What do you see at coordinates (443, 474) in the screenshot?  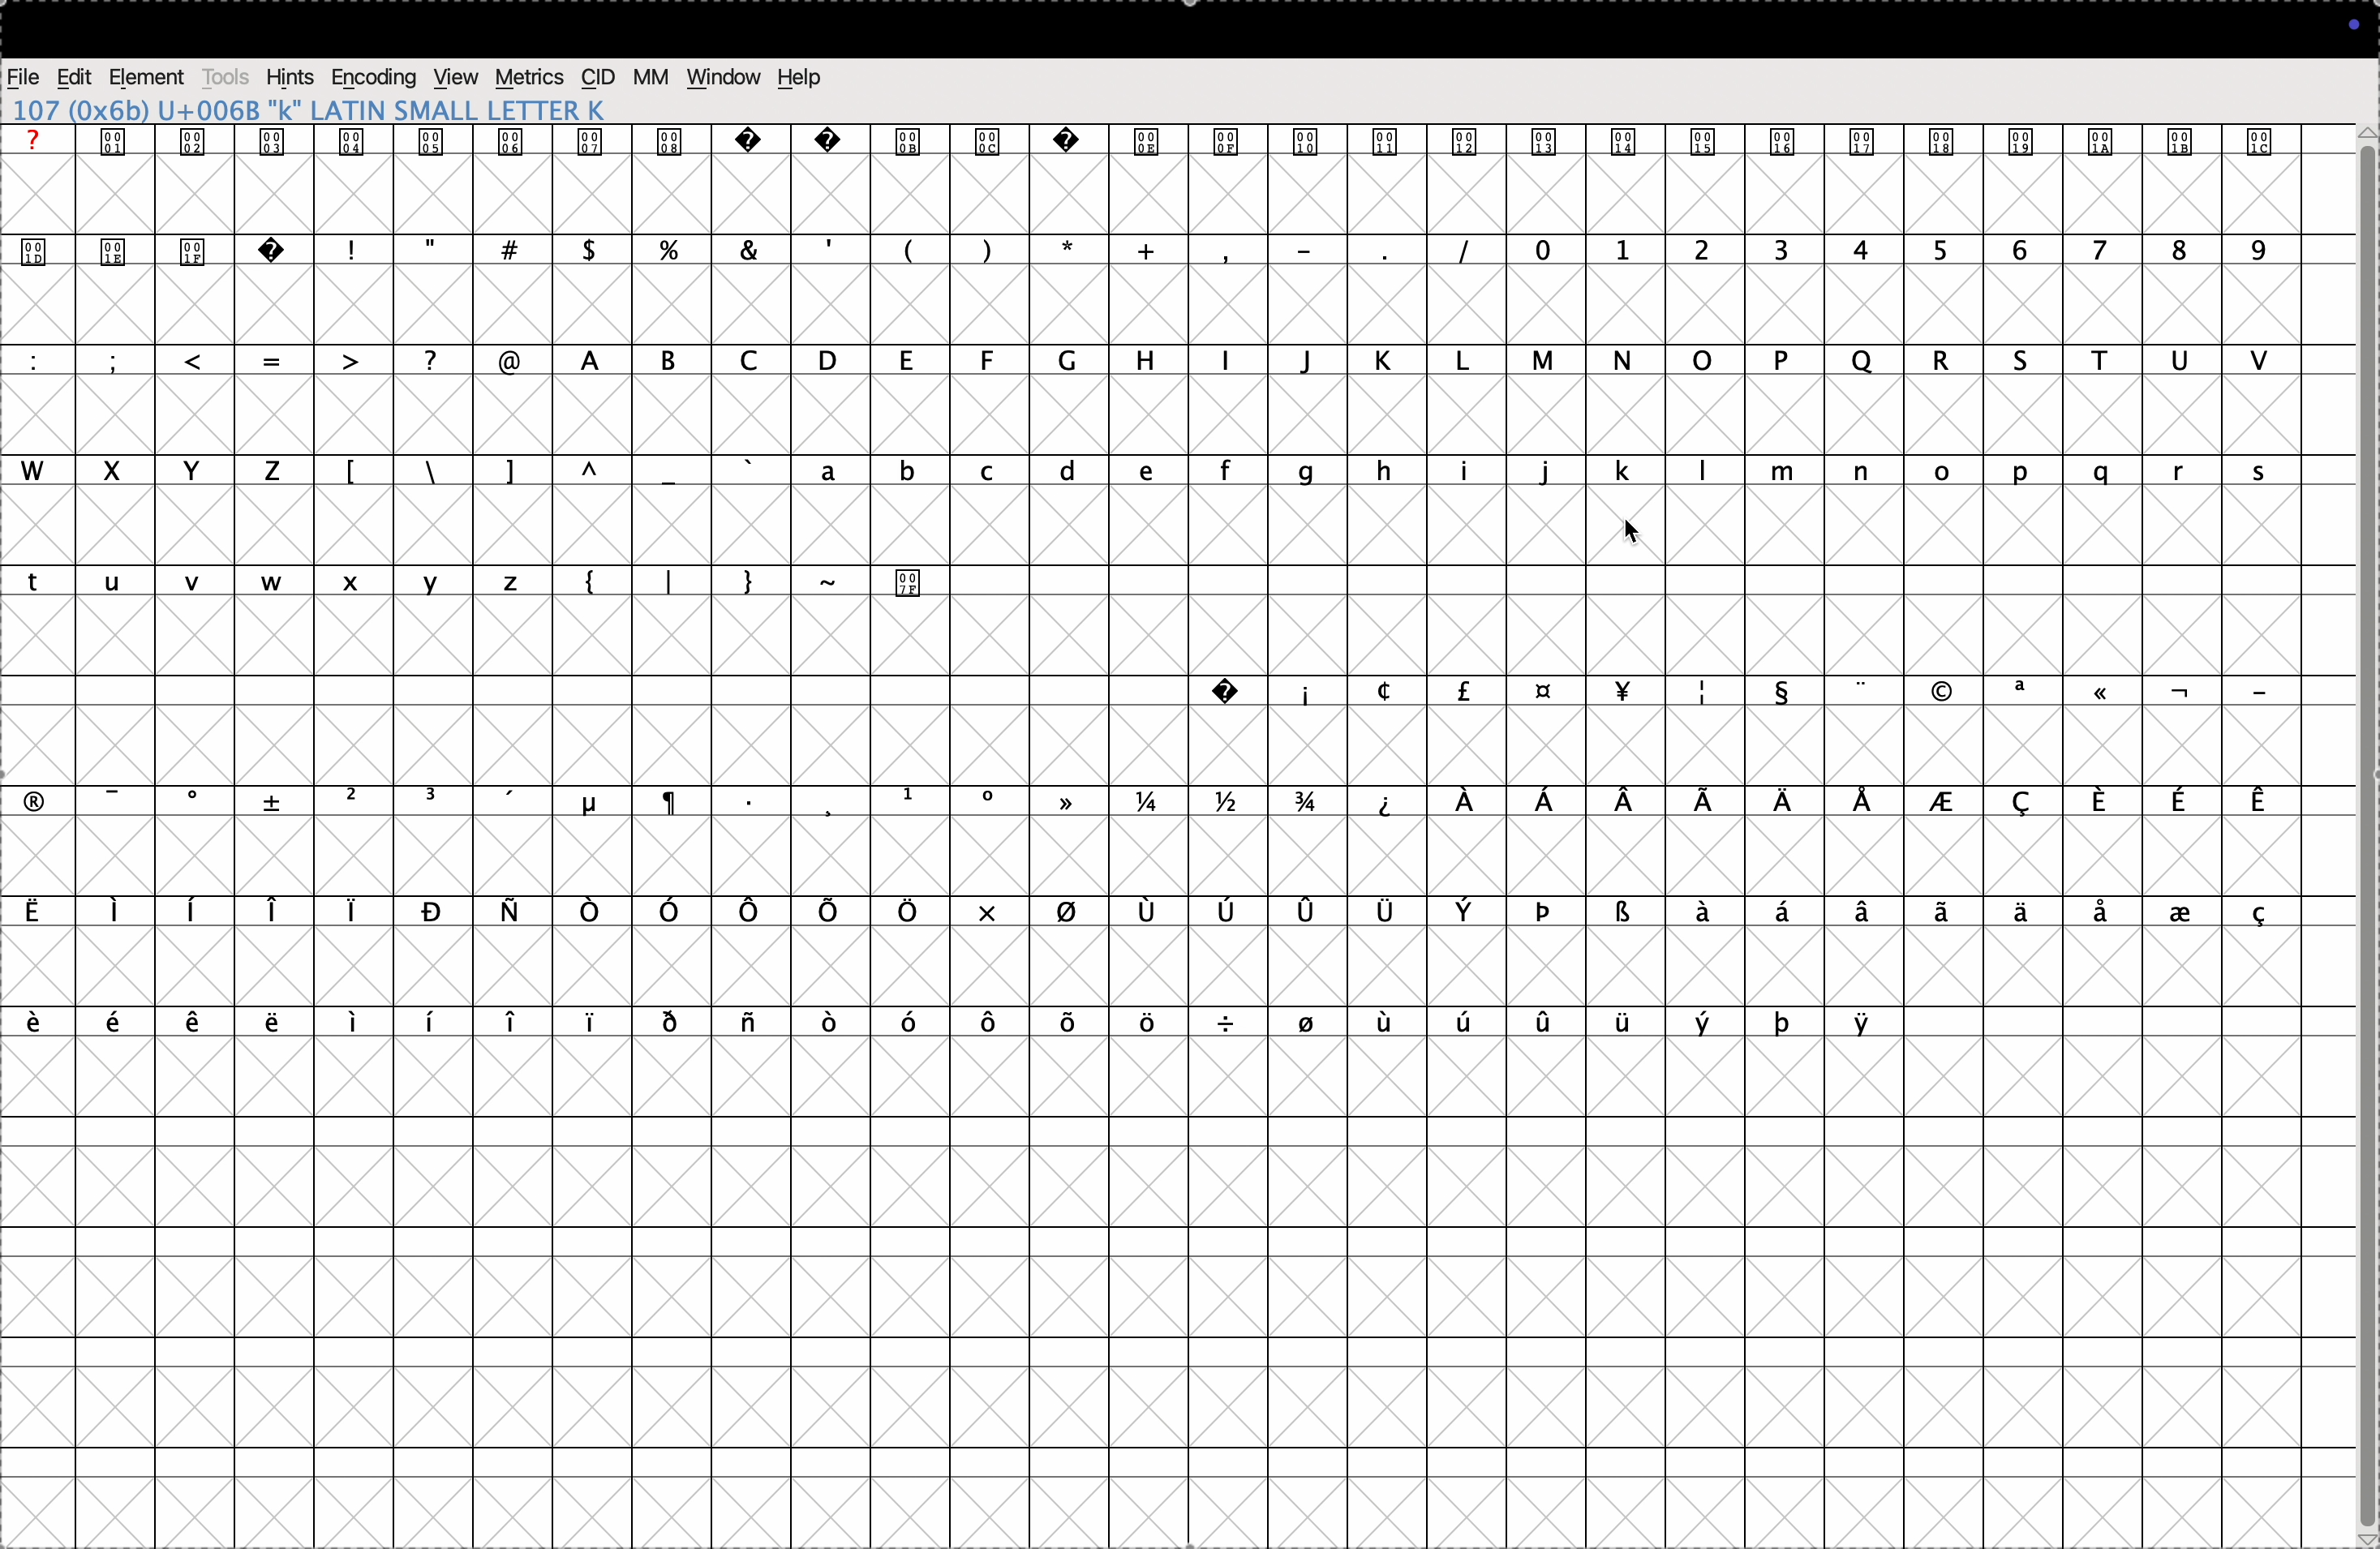 I see `/` at bounding box center [443, 474].